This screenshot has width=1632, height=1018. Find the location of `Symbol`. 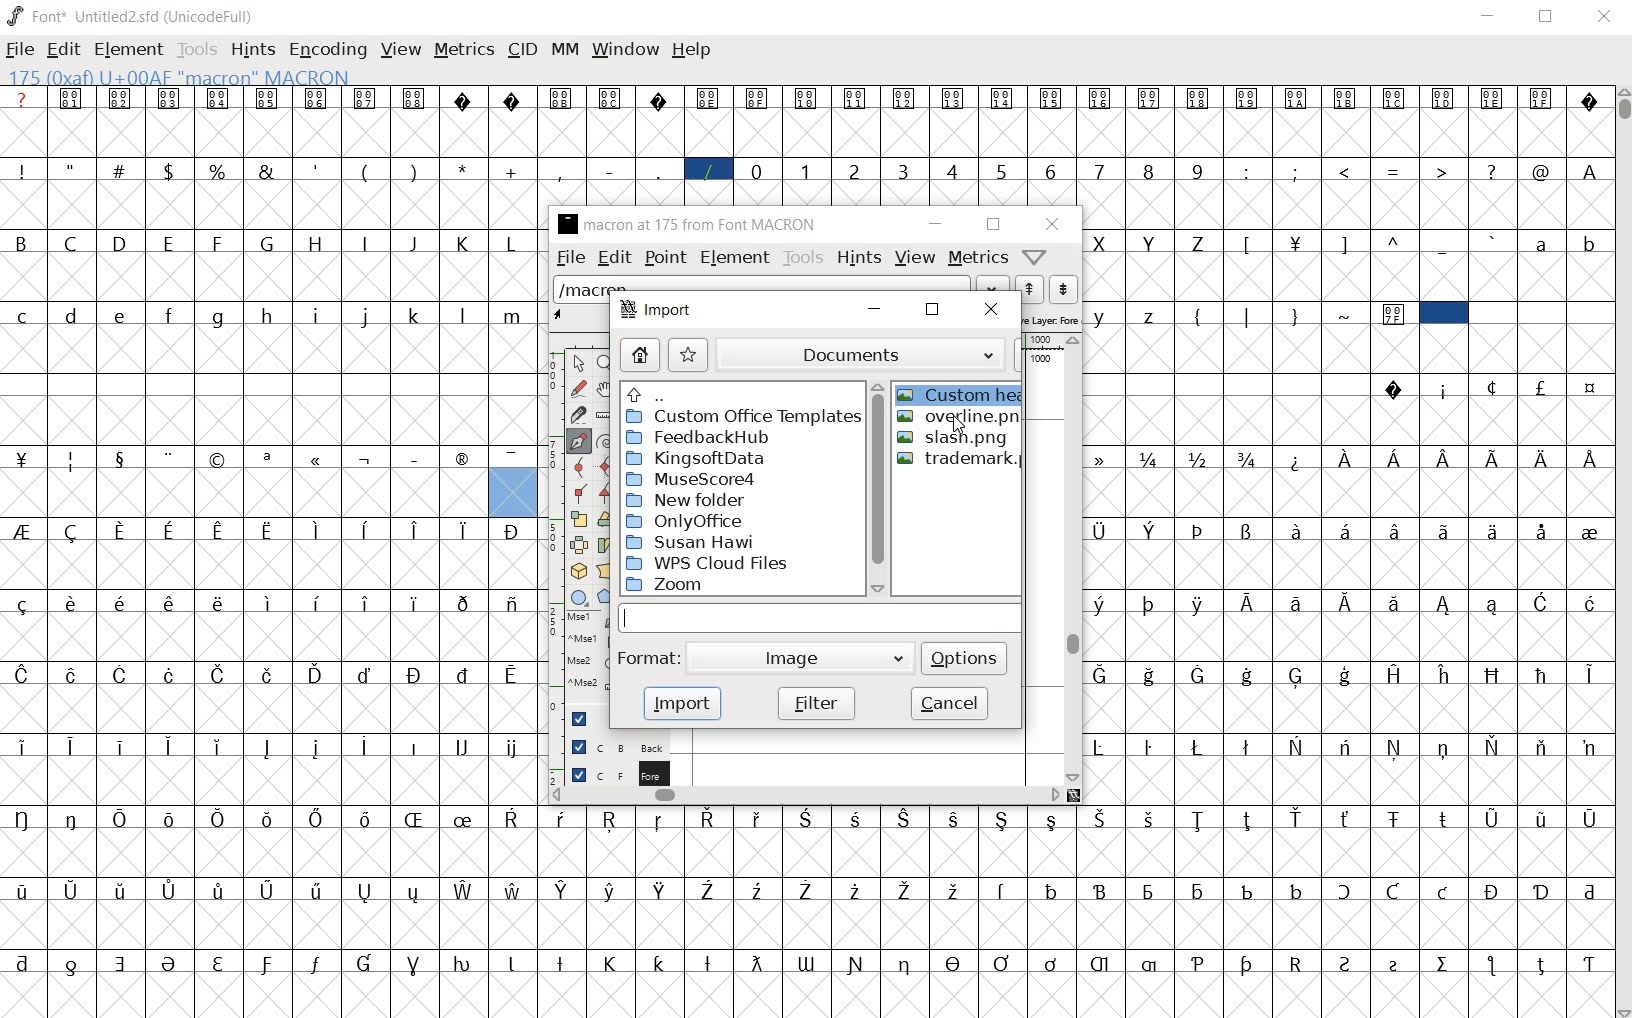

Symbol is located at coordinates (1198, 97).